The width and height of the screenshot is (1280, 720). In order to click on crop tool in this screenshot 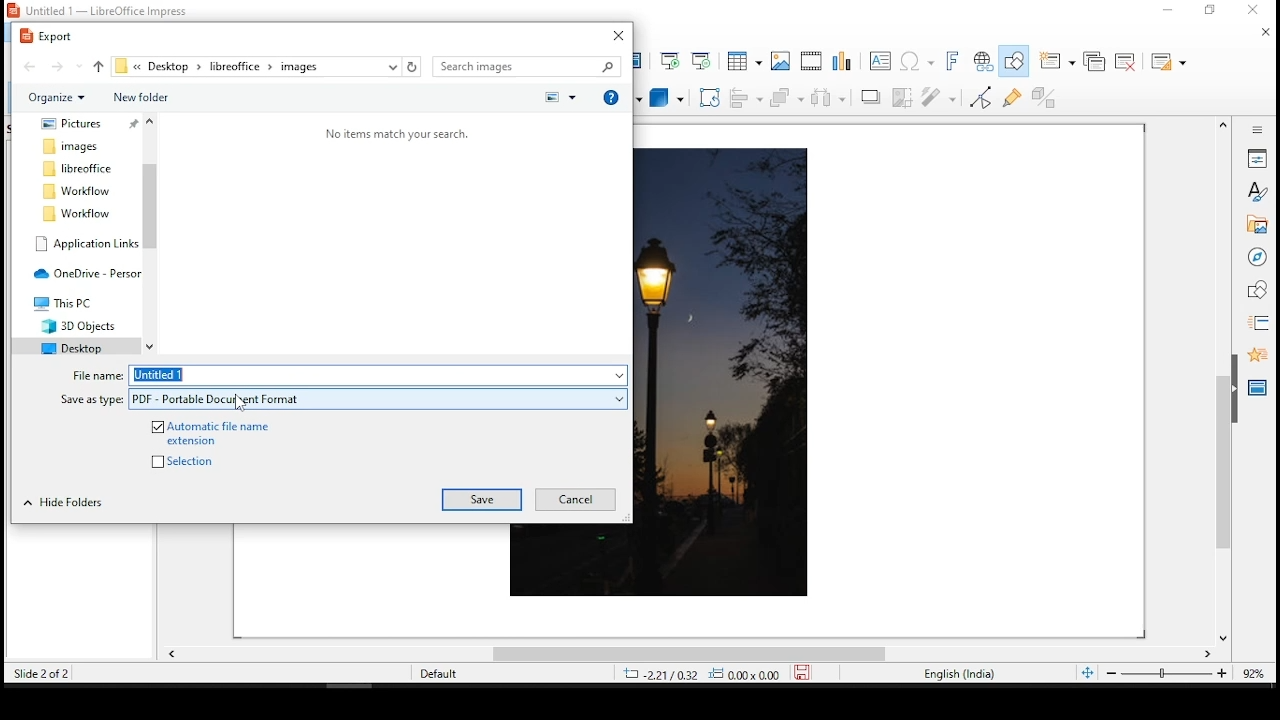, I will do `click(709, 97)`.